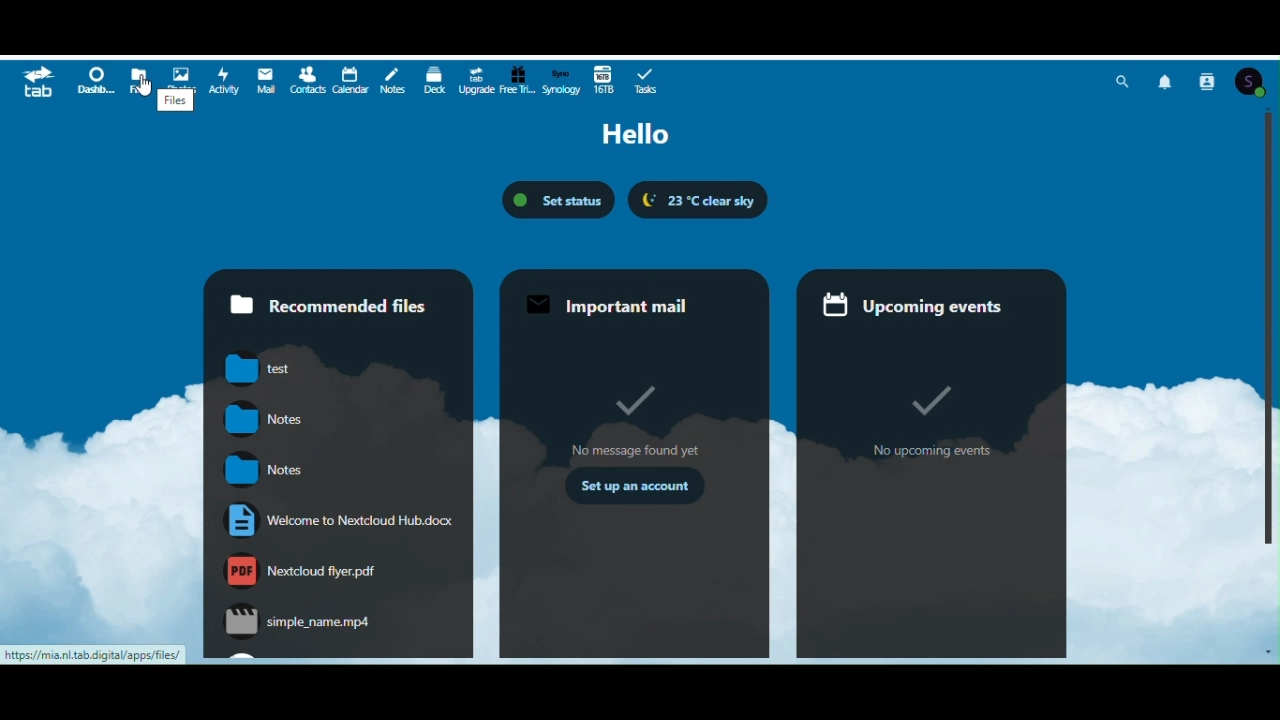 The width and height of the screenshot is (1280, 720). I want to click on Calendar, so click(350, 80).